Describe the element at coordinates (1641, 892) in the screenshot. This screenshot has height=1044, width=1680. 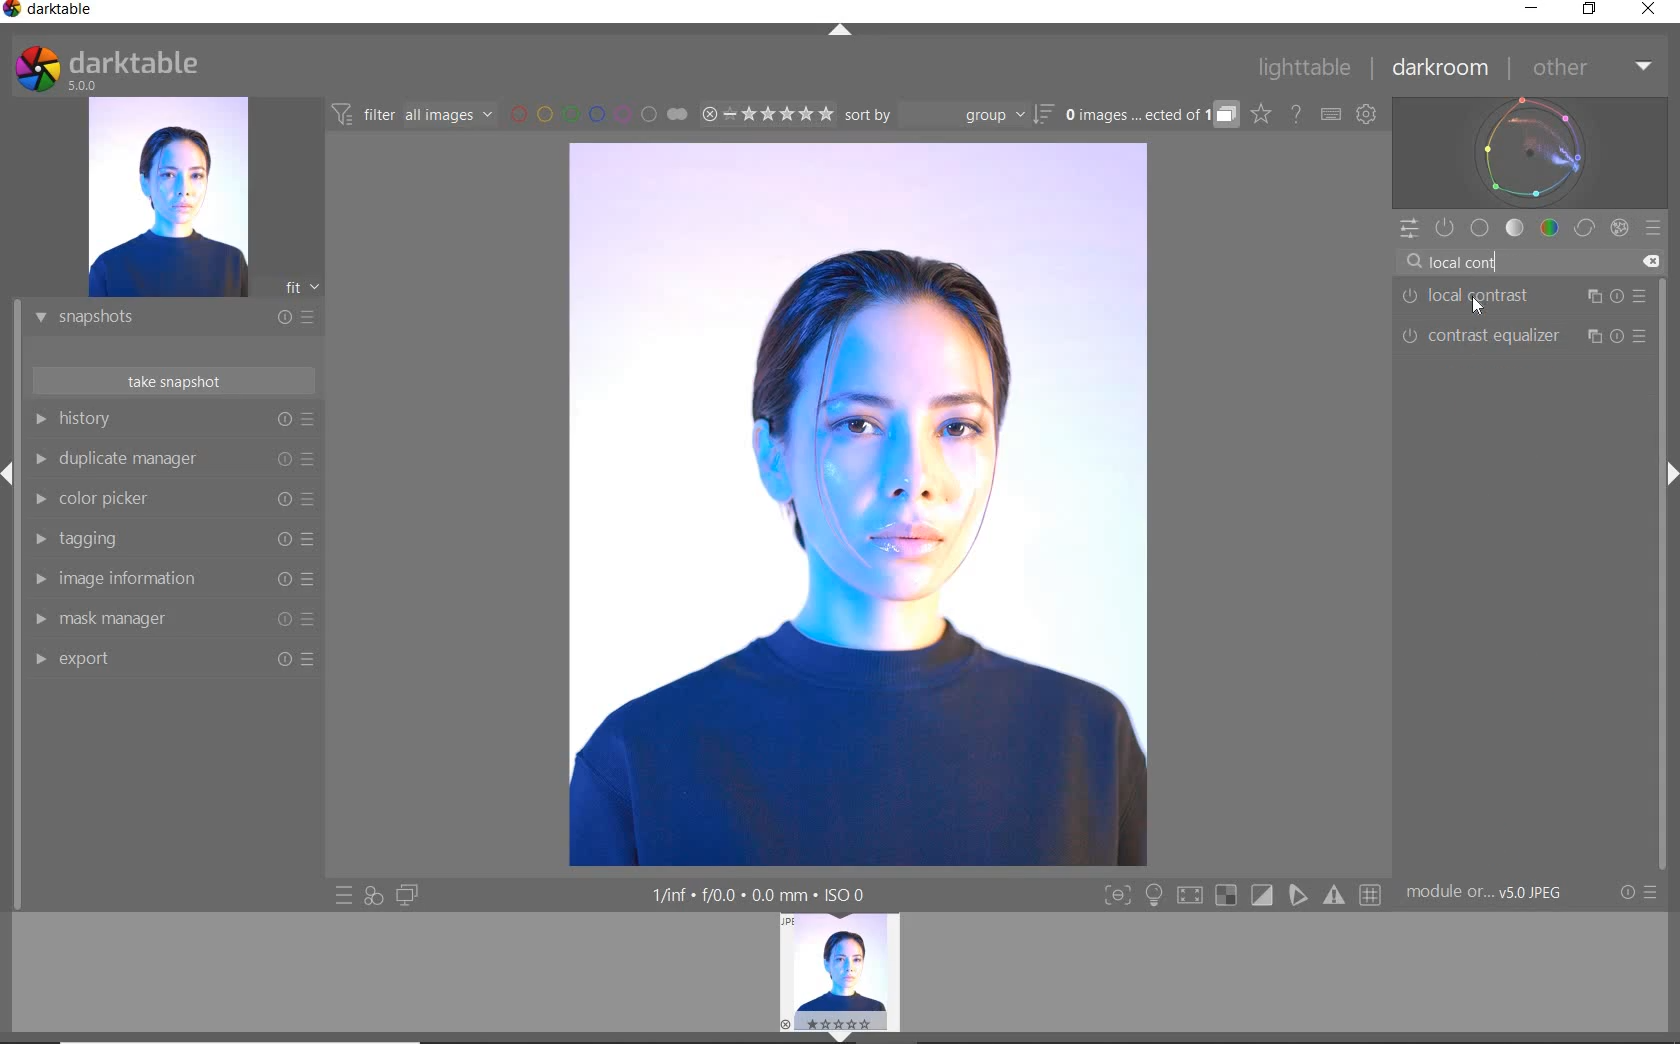
I see `RESET OR PRESETS & PREFERENCES` at that location.